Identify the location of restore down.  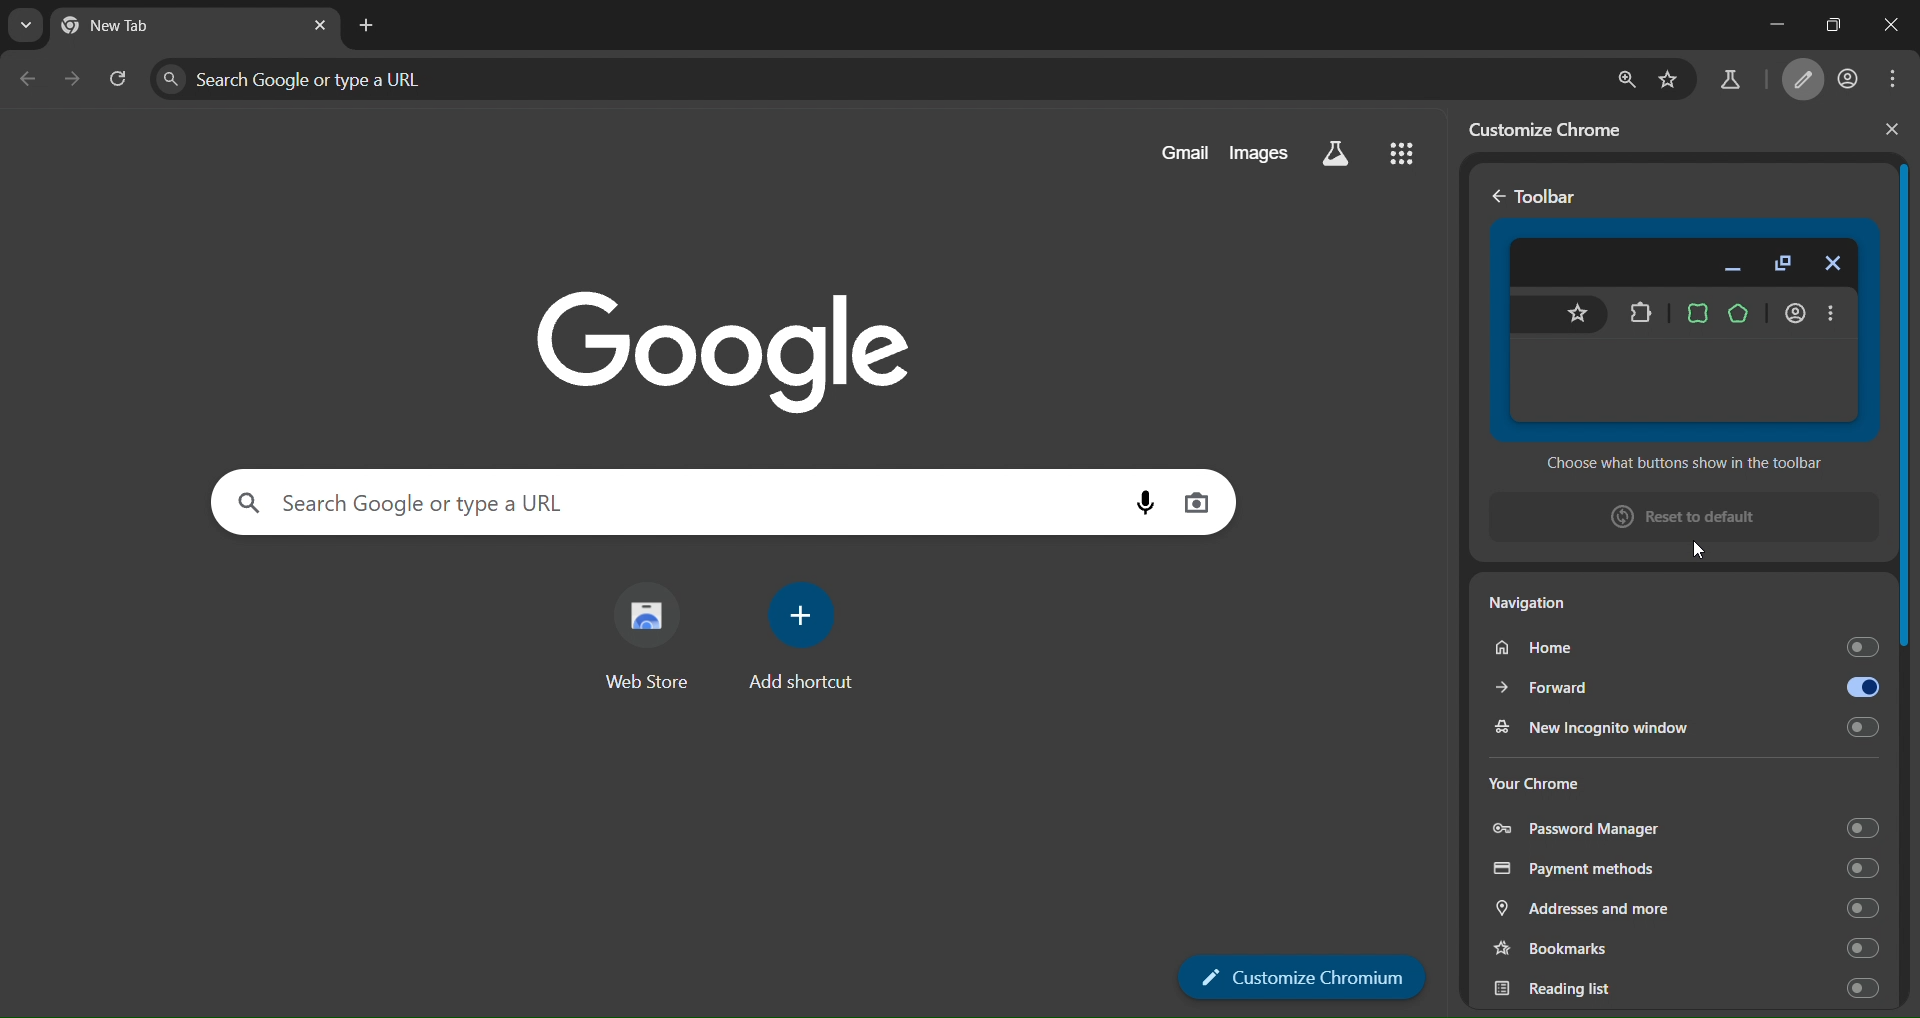
(1835, 26).